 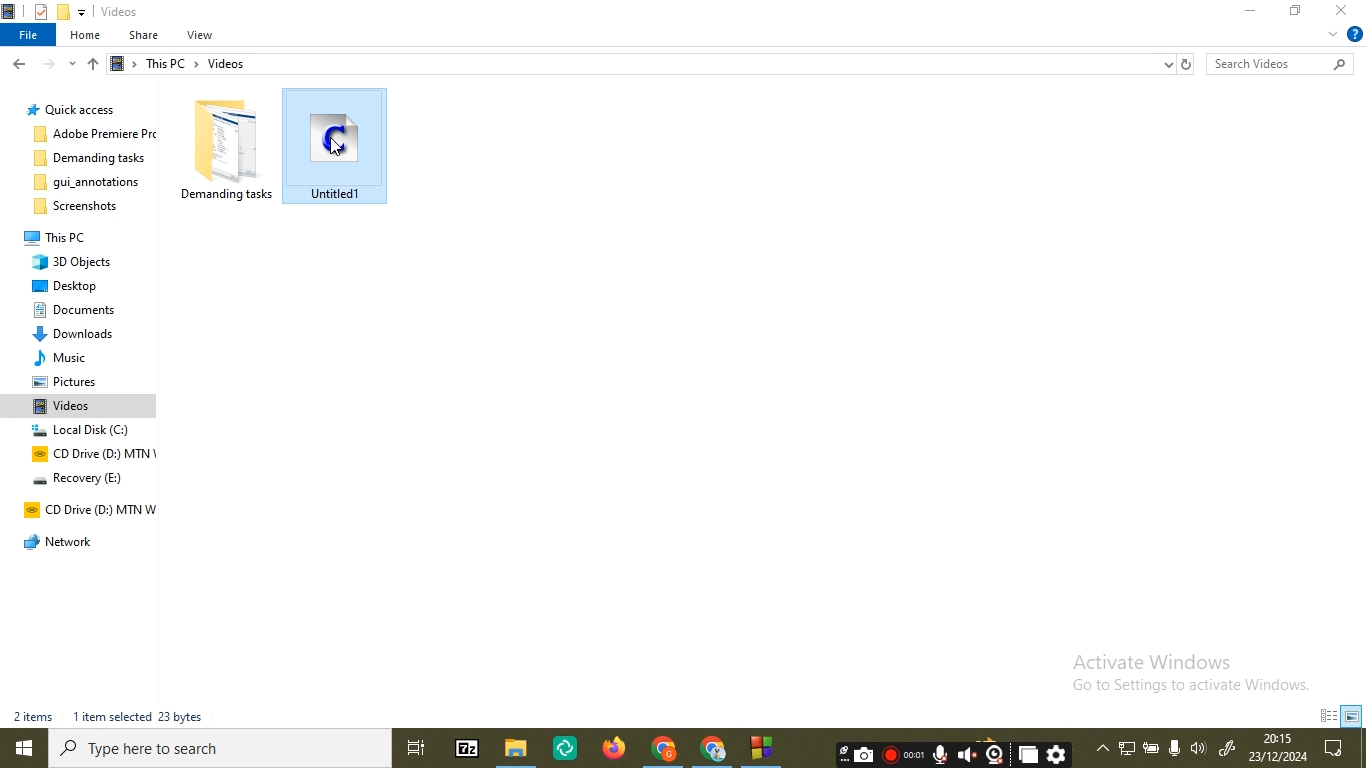 What do you see at coordinates (21, 12) in the screenshot?
I see `logo` at bounding box center [21, 12].